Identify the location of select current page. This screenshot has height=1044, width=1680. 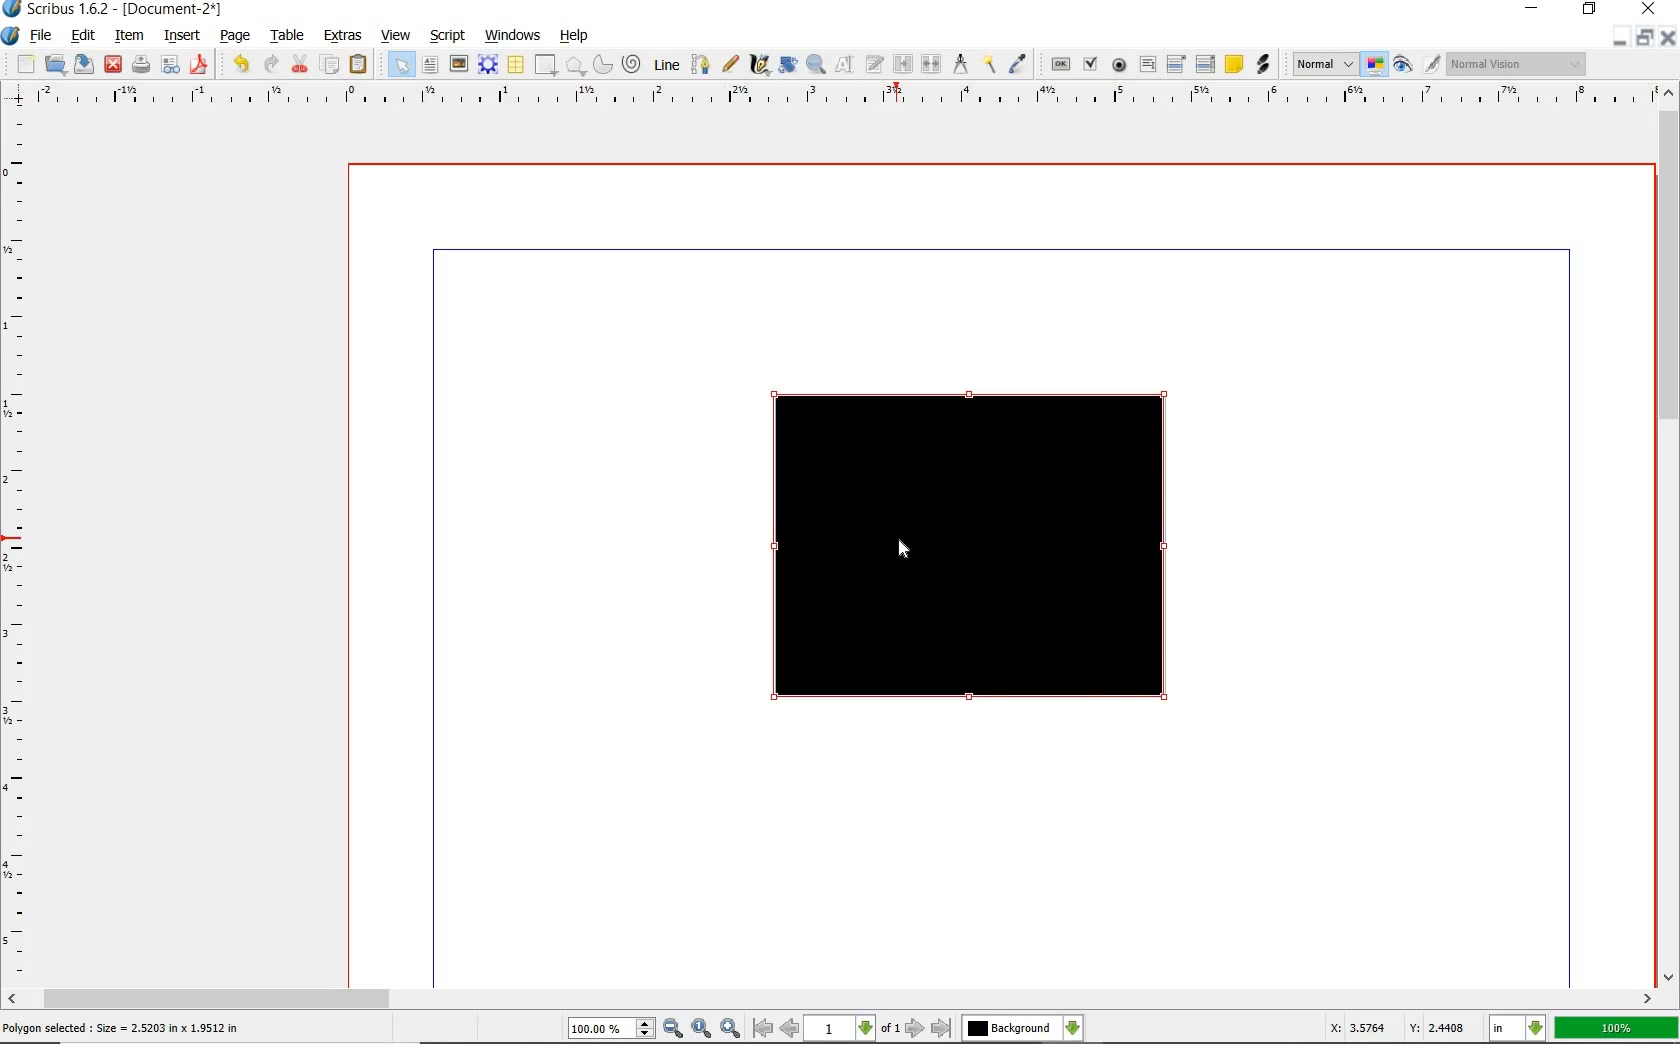
(852, 1029).